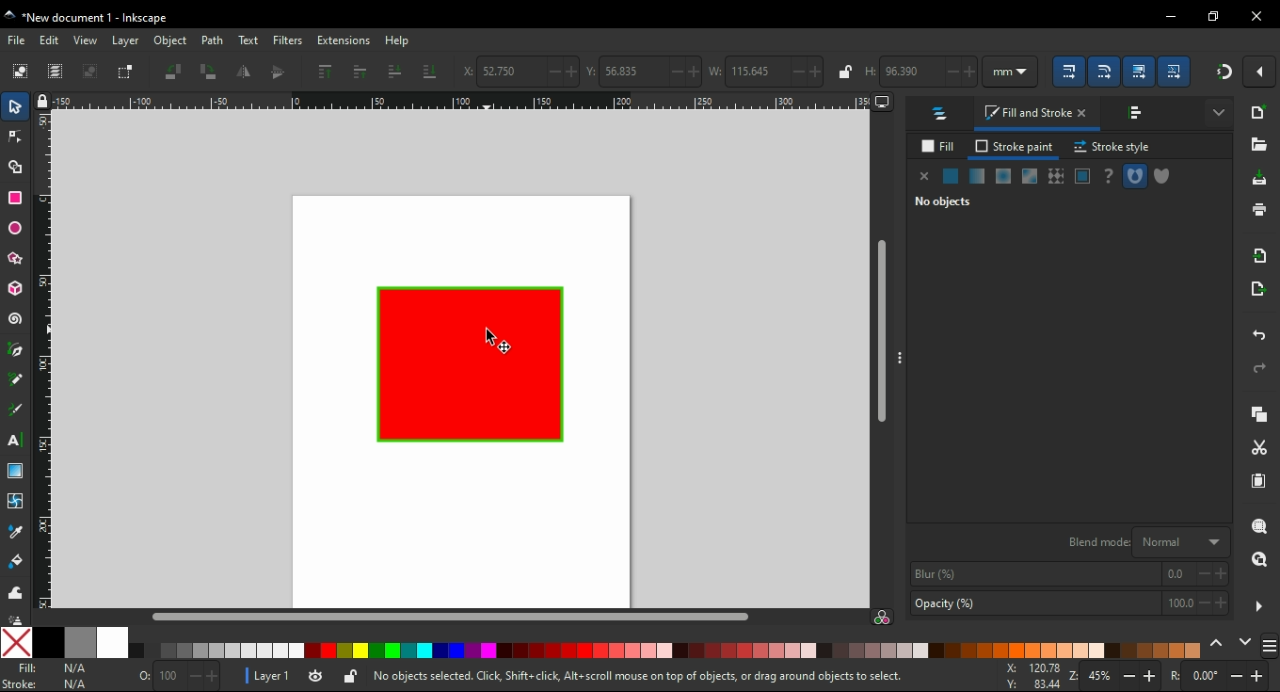 The height and width of the screenshot is (692, 1280). Describe the element at coordinates (323, 72) in the screenshot. I see `raise to top` at that location.